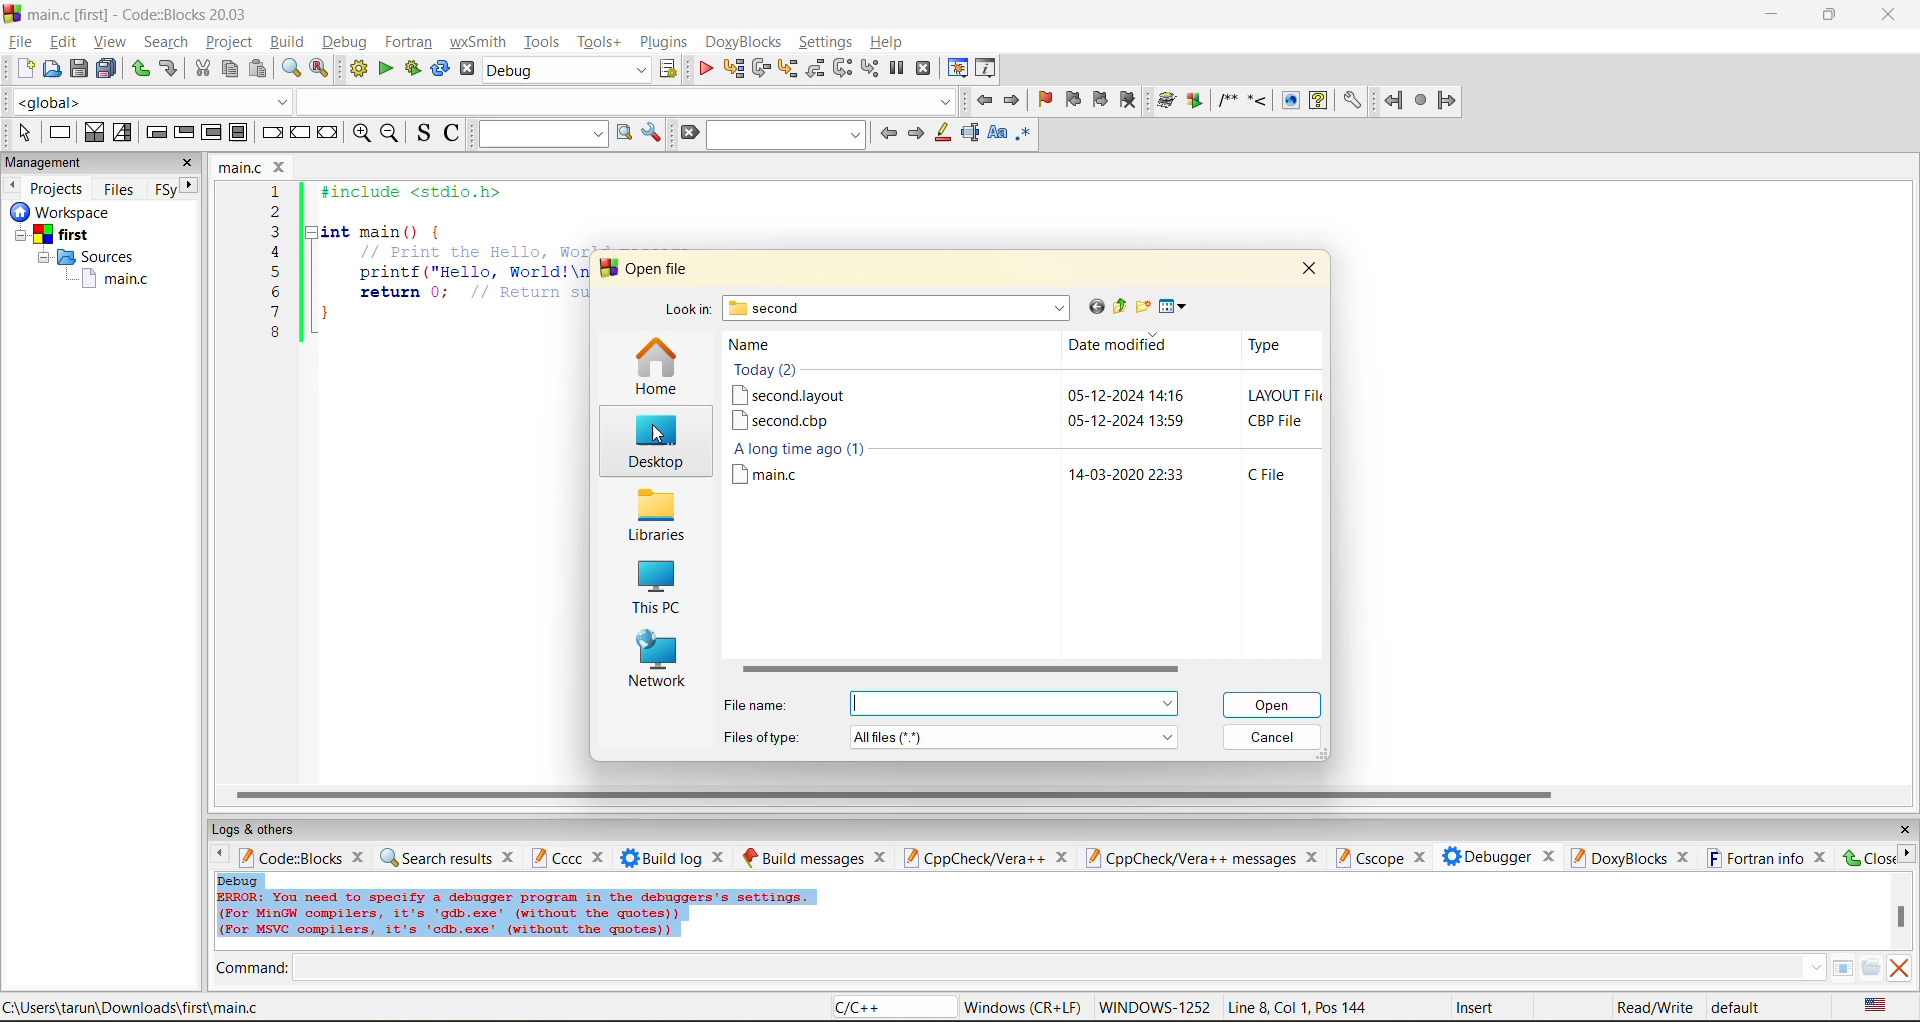  What do you see at coordinates (164, 190) in the screenshot?
I see `Fsy` at bounding box center [164, 190].